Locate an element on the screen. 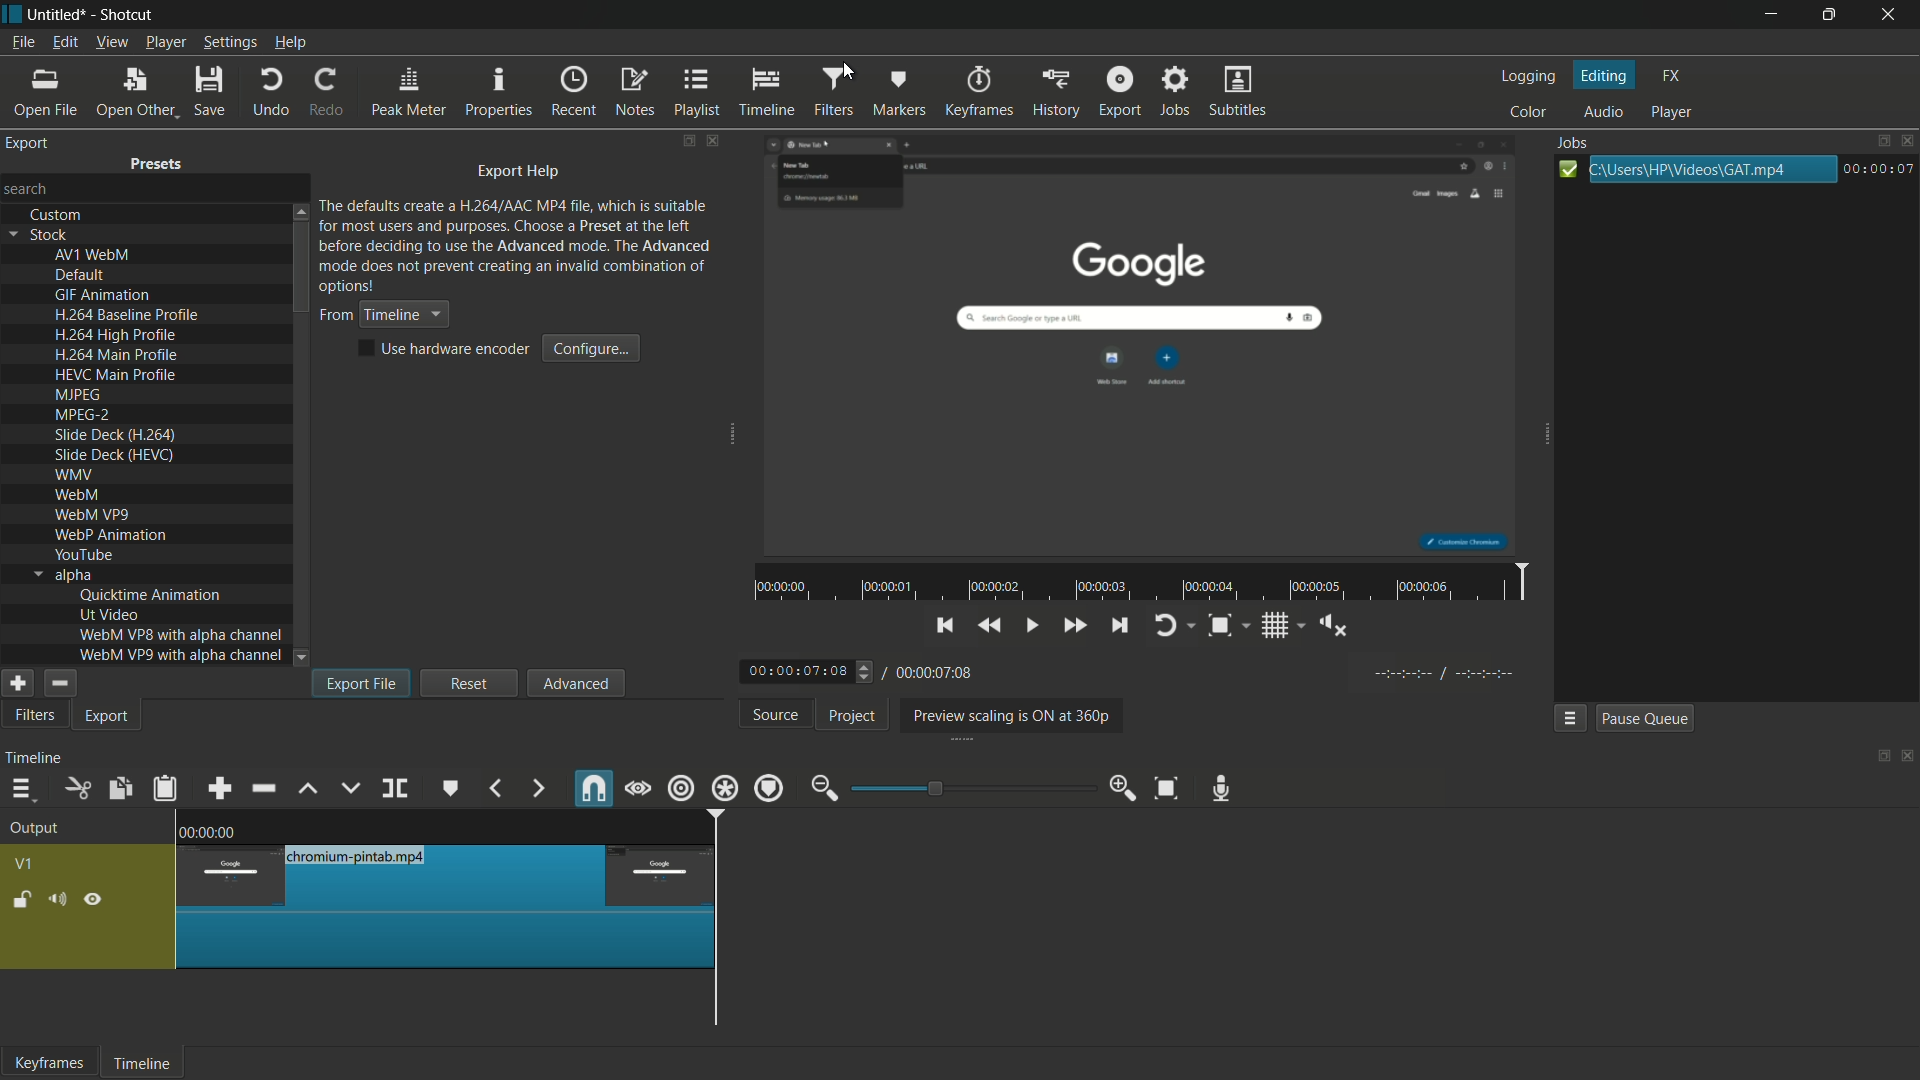 The width and height of the screenshot is (1920, 1080). Stock is located at coordinates (41, 234).